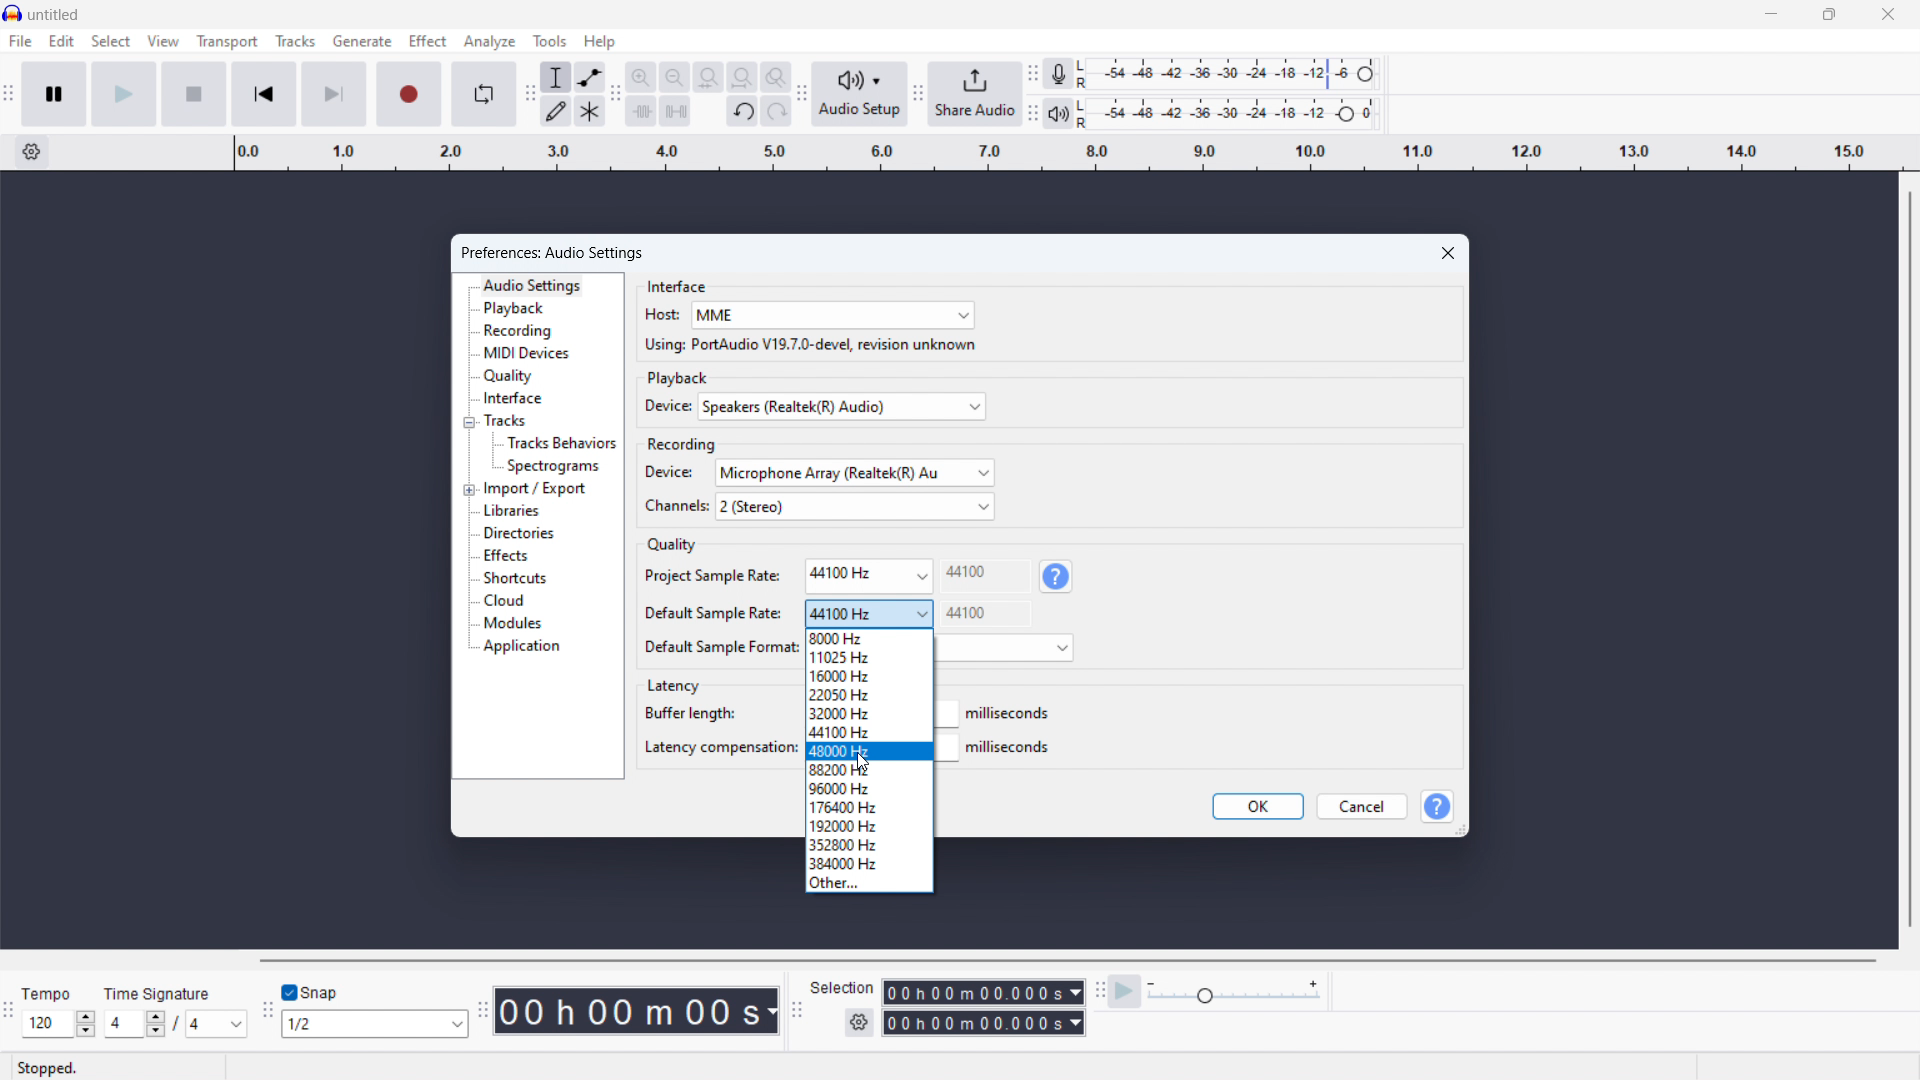 The width and height of the screenshot is (1920, 1080). Describe the element at coordinates (1234, 992) in the screenshot. I see `playback speed` at that location.